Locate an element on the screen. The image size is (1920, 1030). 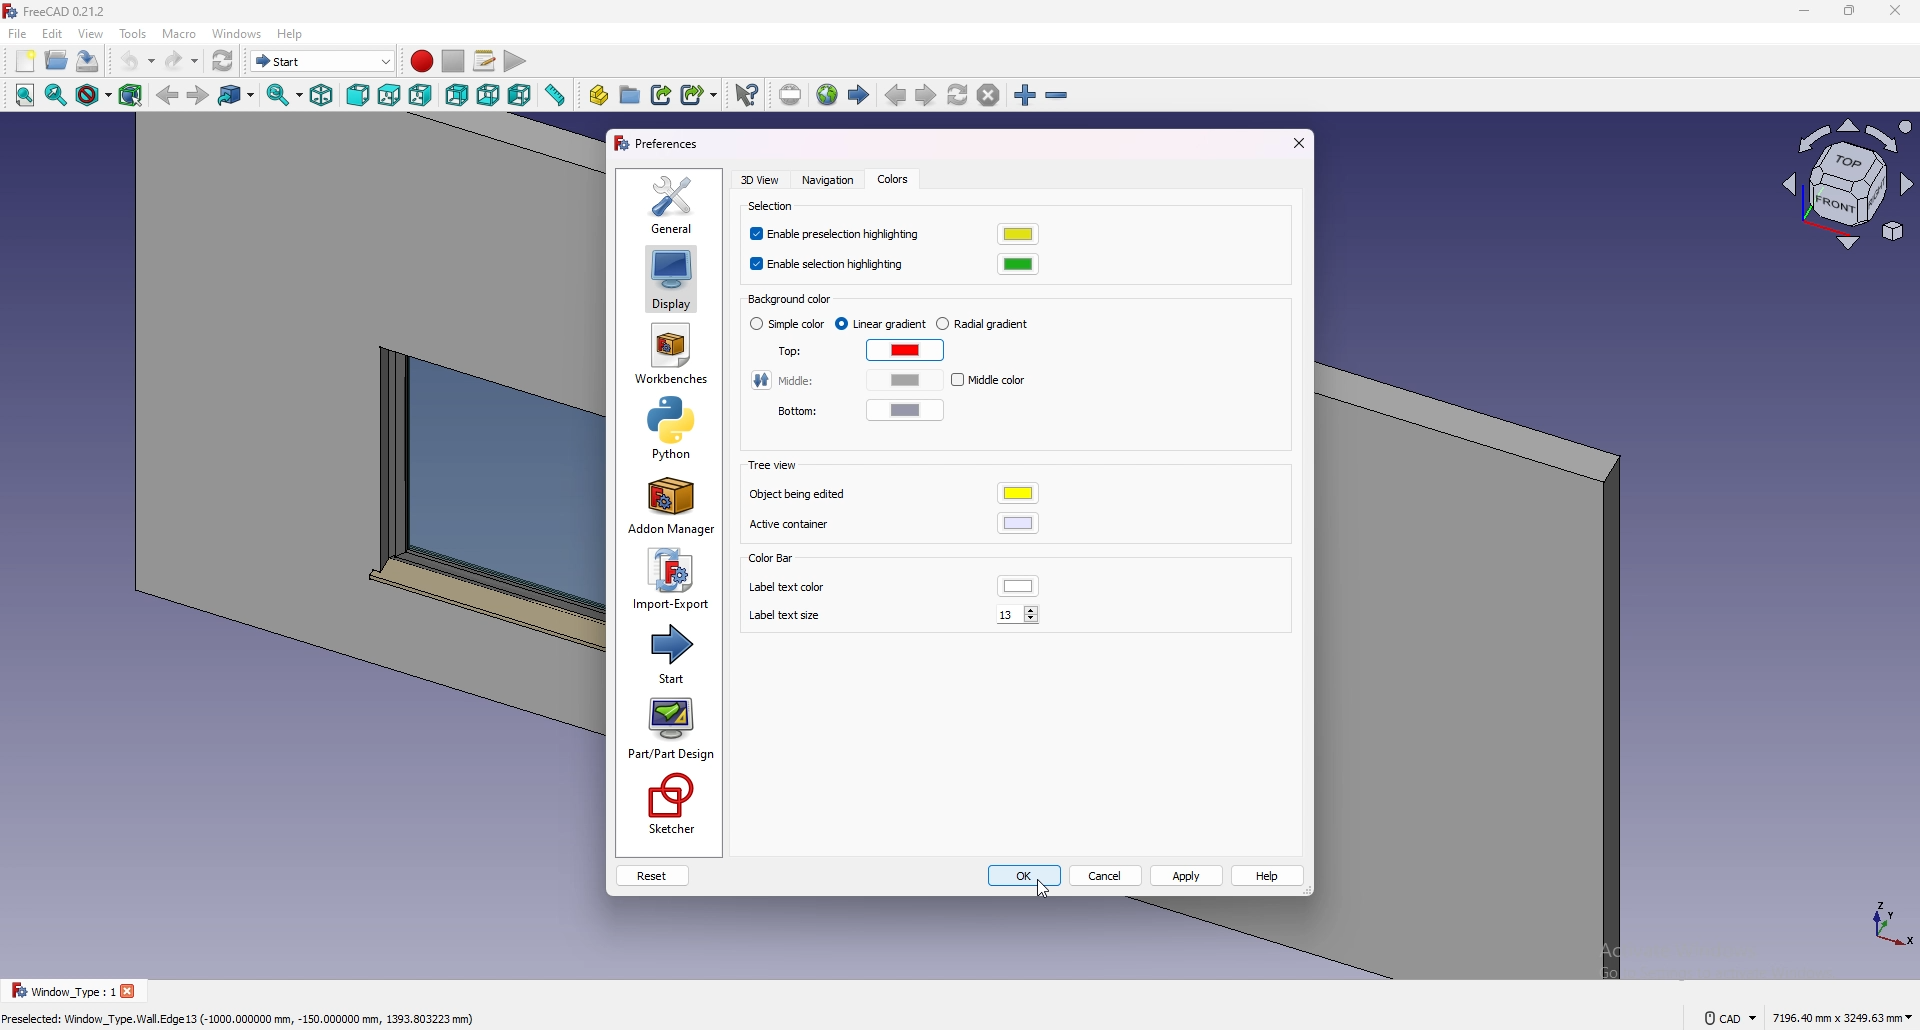
execute macro is located at coordinates (514, 63).